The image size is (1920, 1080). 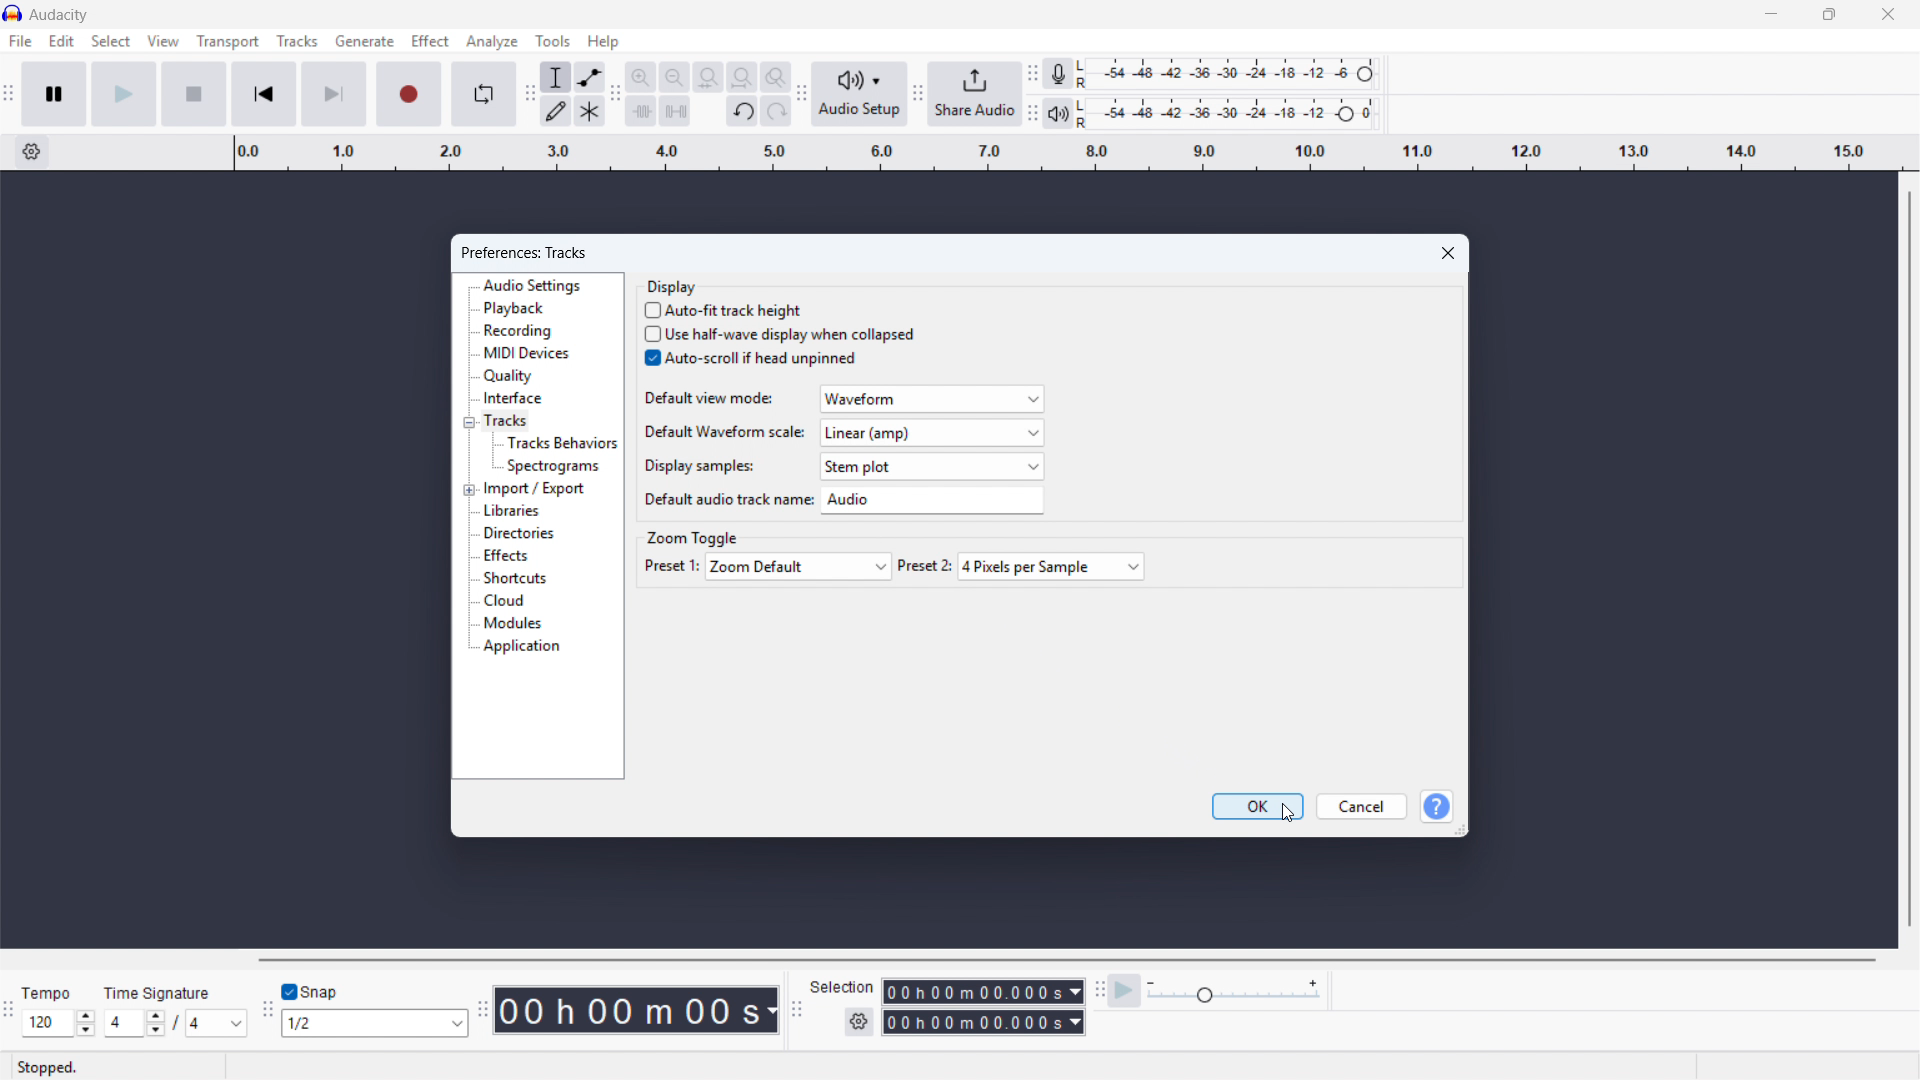 I want to click on undo, so click(x=742, y=112).